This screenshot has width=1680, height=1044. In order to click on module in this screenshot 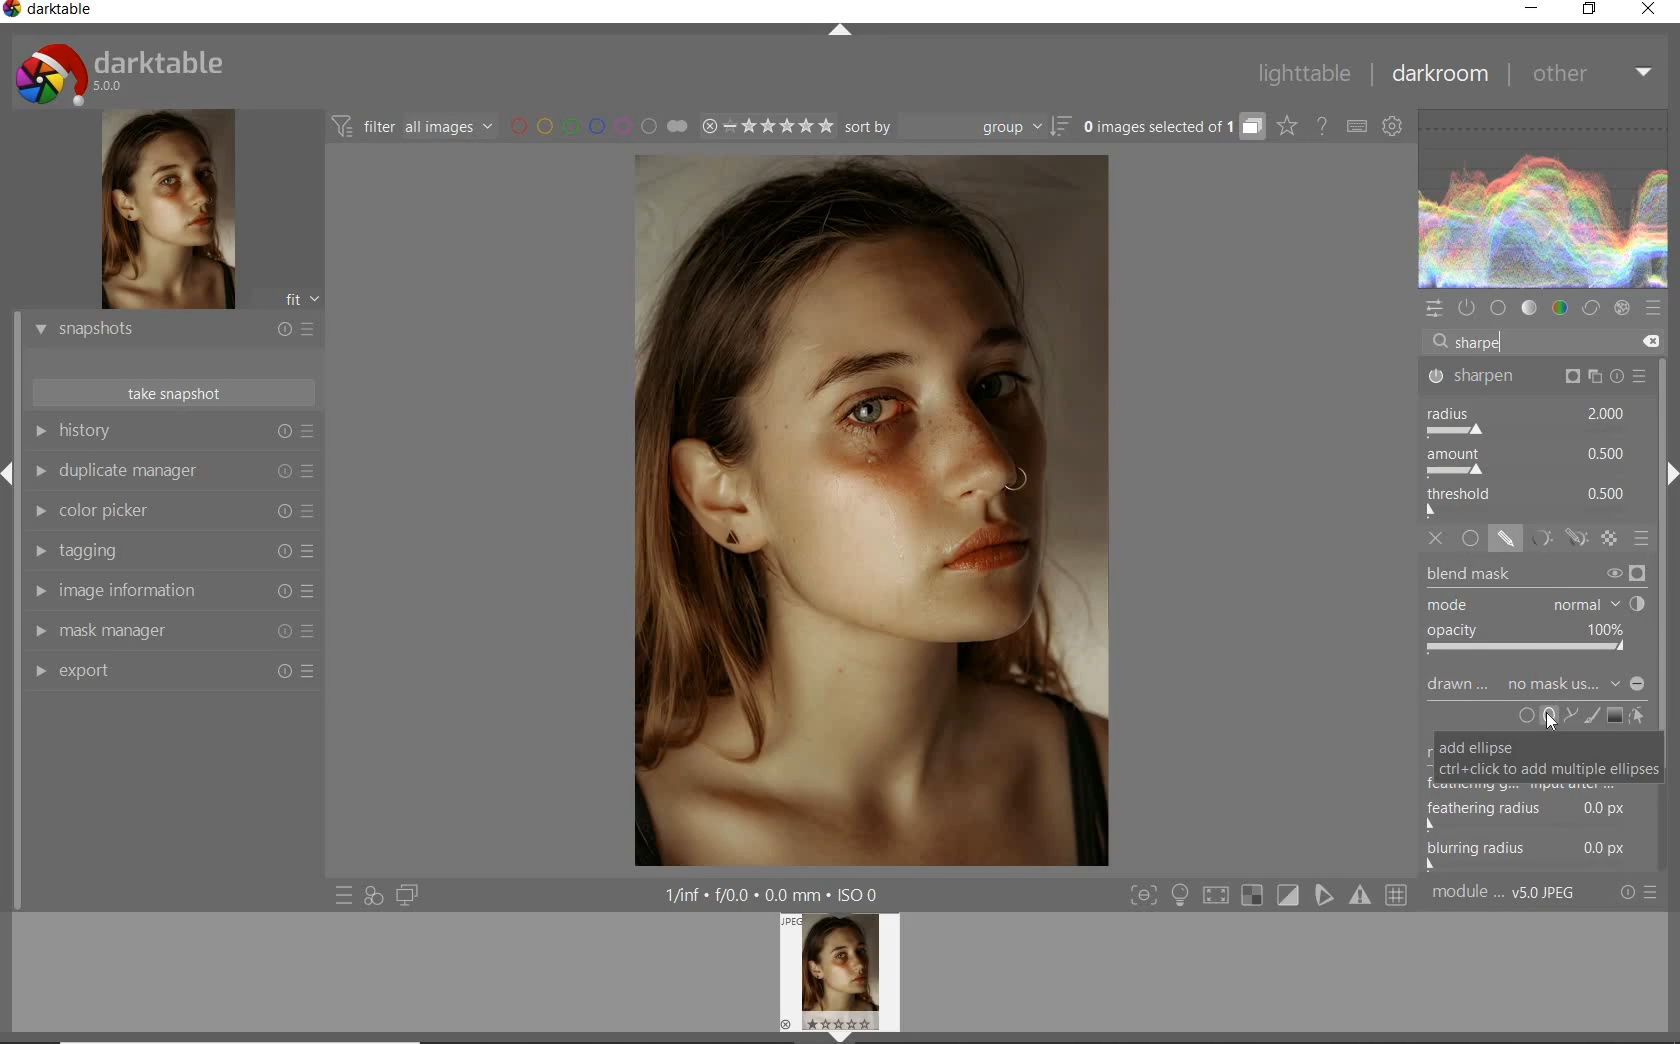, I will do `click(1506, 893)`.